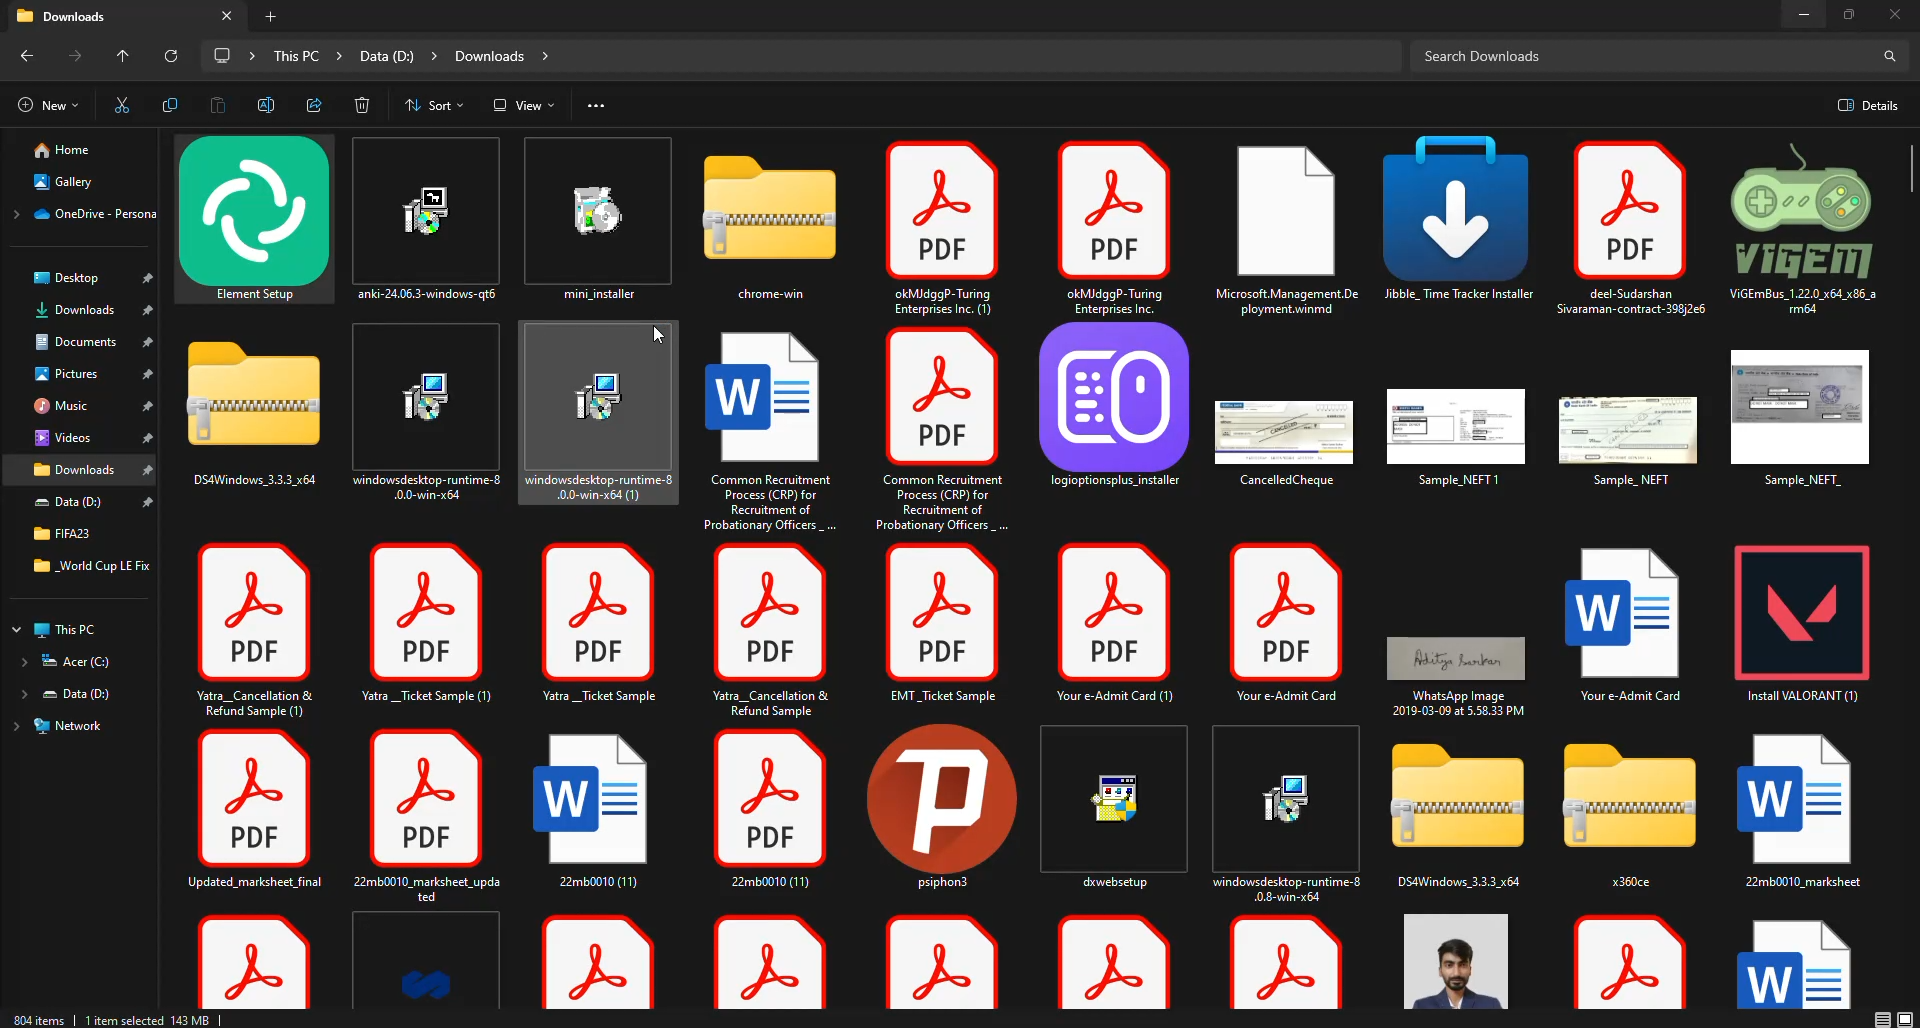 This screenshot has height=1028, width=1920. I want to click on up to "desktop", so click(122, 59).